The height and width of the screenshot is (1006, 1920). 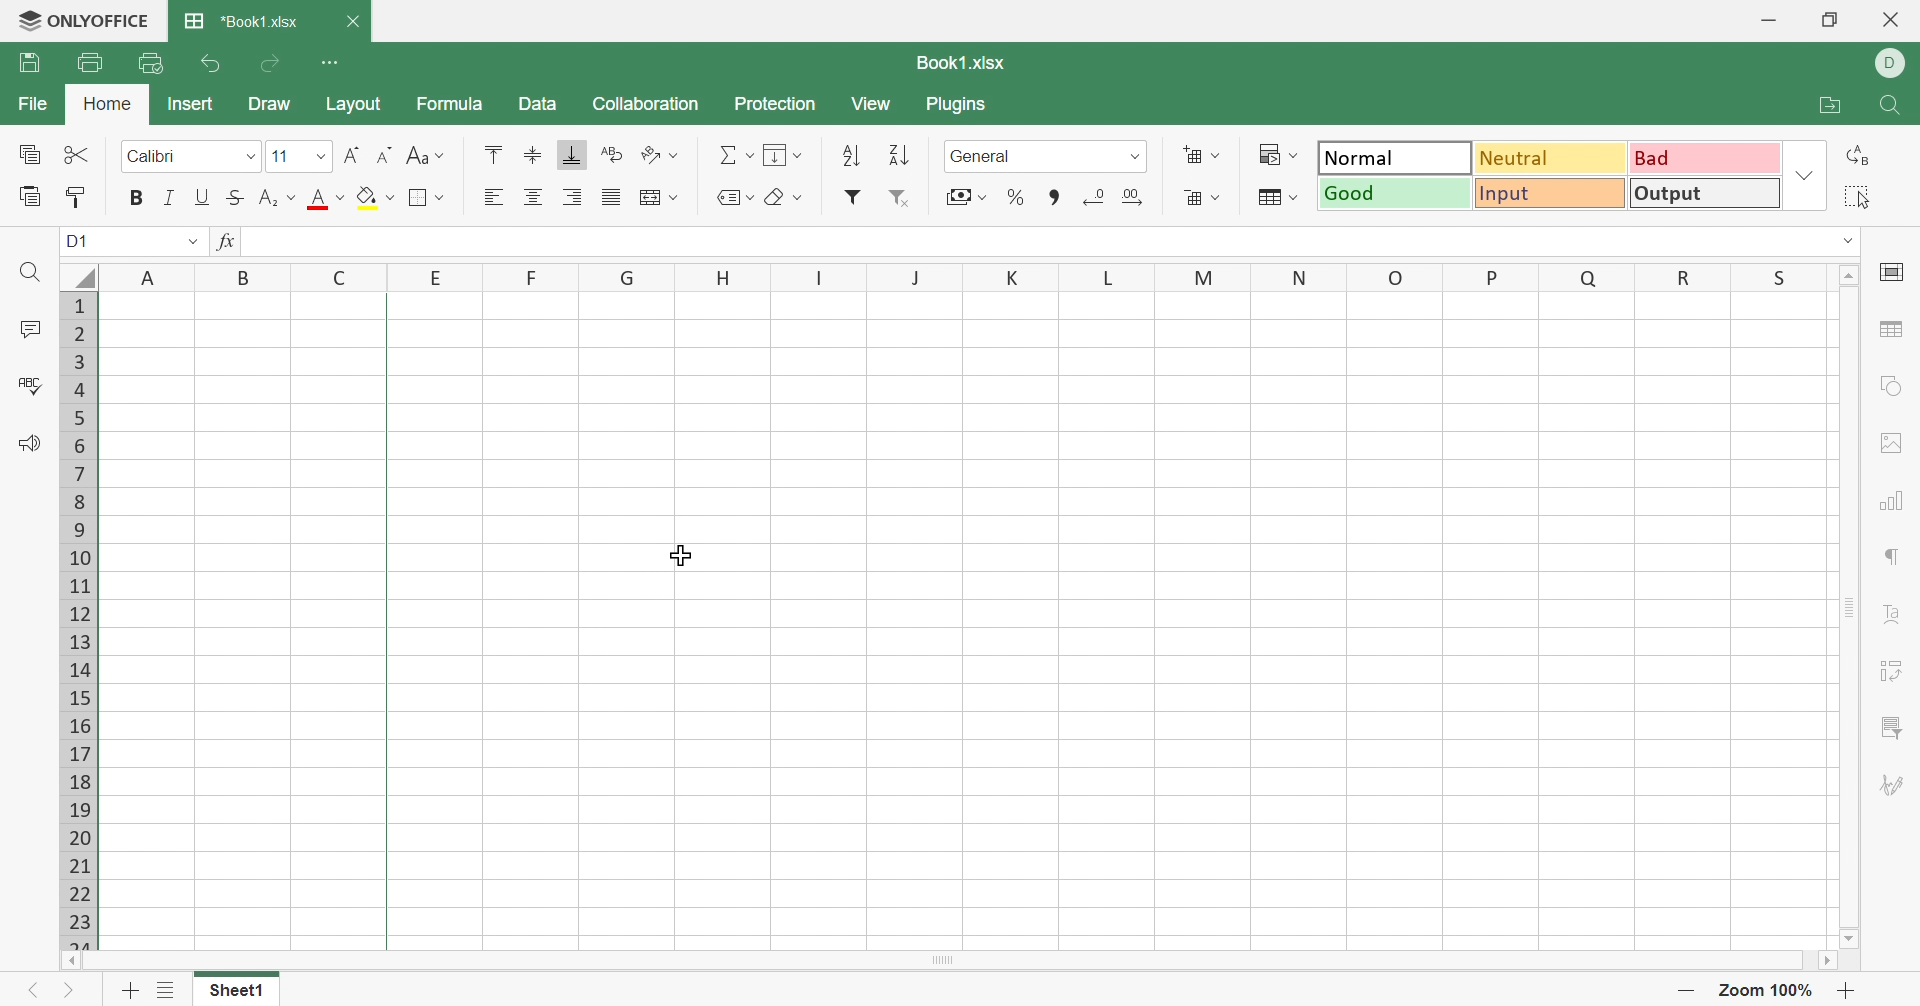 What do you see at coordinates (1764, 18) in the screenshot?
I see `Minimize` at bounding box center [1764, 18].